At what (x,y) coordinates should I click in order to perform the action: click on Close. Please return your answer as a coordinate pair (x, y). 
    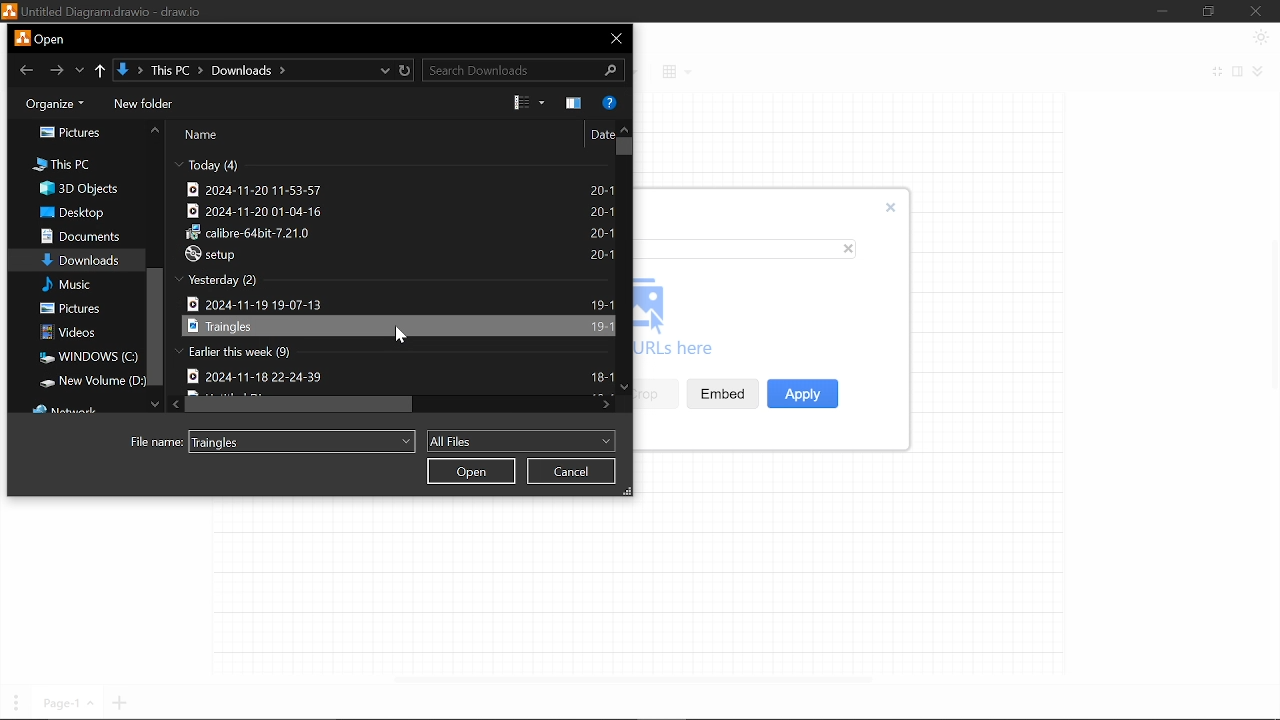
    Looking at the image, I should click on (616, 37).